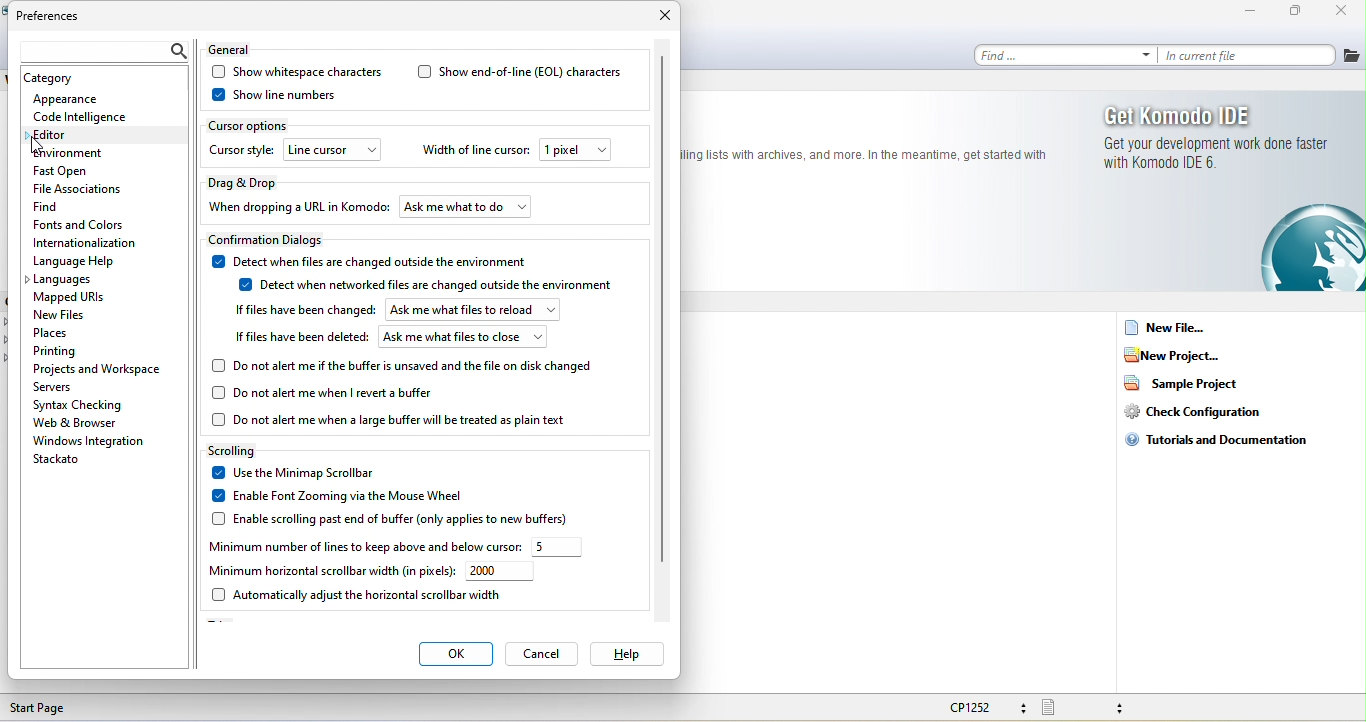  Describe the element at coordinates (237, 450) in the screenshot. I see `scrolling` at that location.